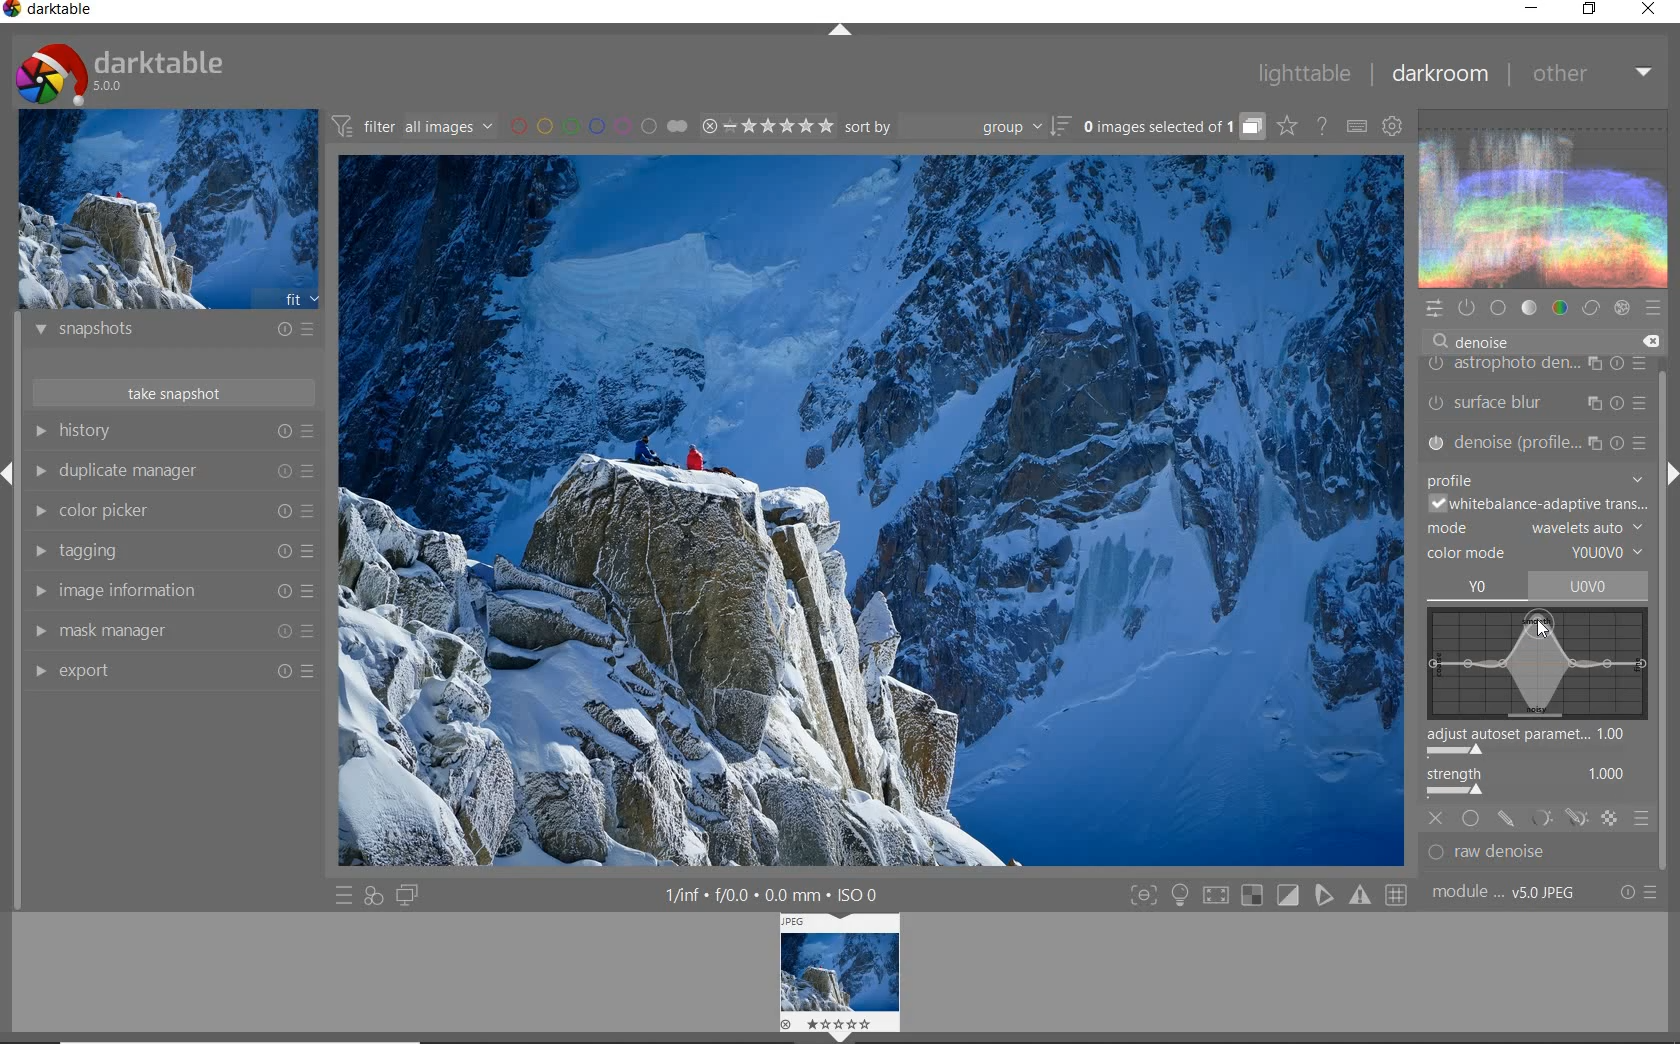 Image resolution: width=1680 pixels, height=1044 pixels. I want to click on selected image, so click(866, 514).